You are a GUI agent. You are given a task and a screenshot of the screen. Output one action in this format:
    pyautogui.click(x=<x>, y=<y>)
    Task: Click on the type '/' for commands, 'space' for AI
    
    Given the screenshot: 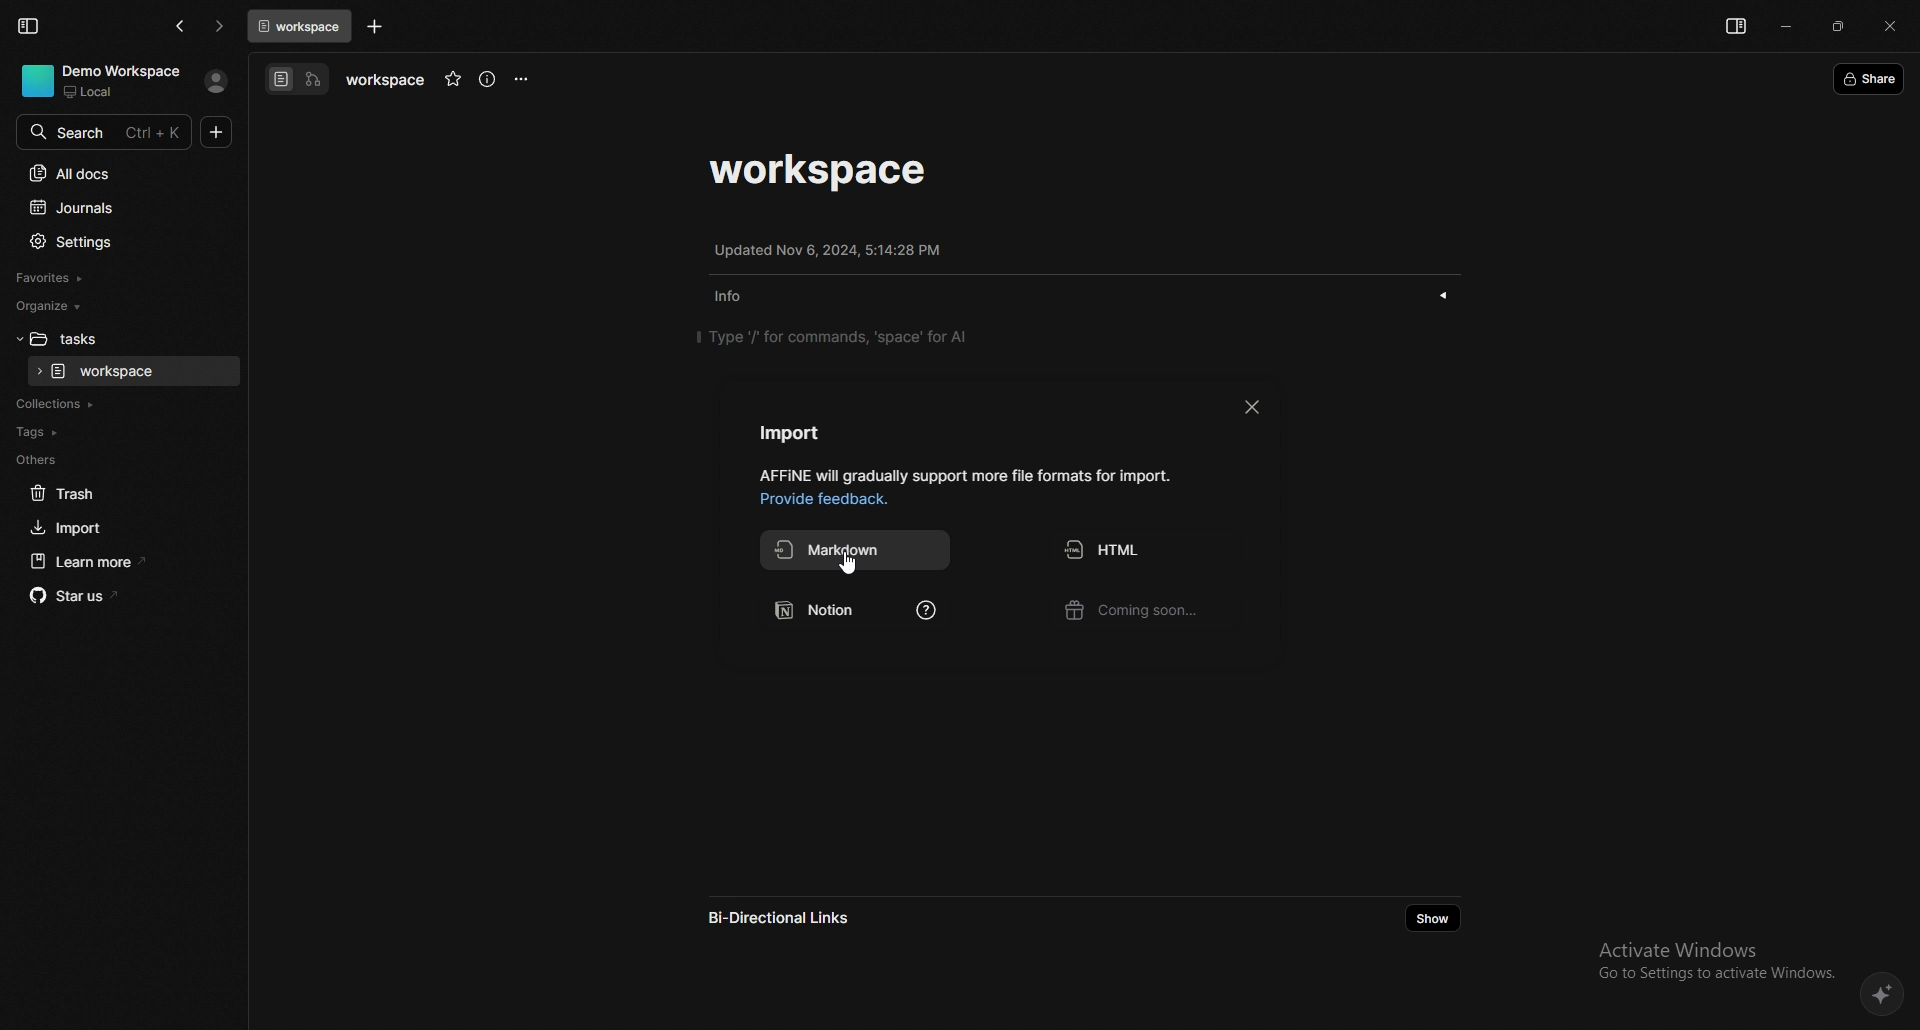 What is the action you would take?
    pyautogui.click(x=834, y=336)
    